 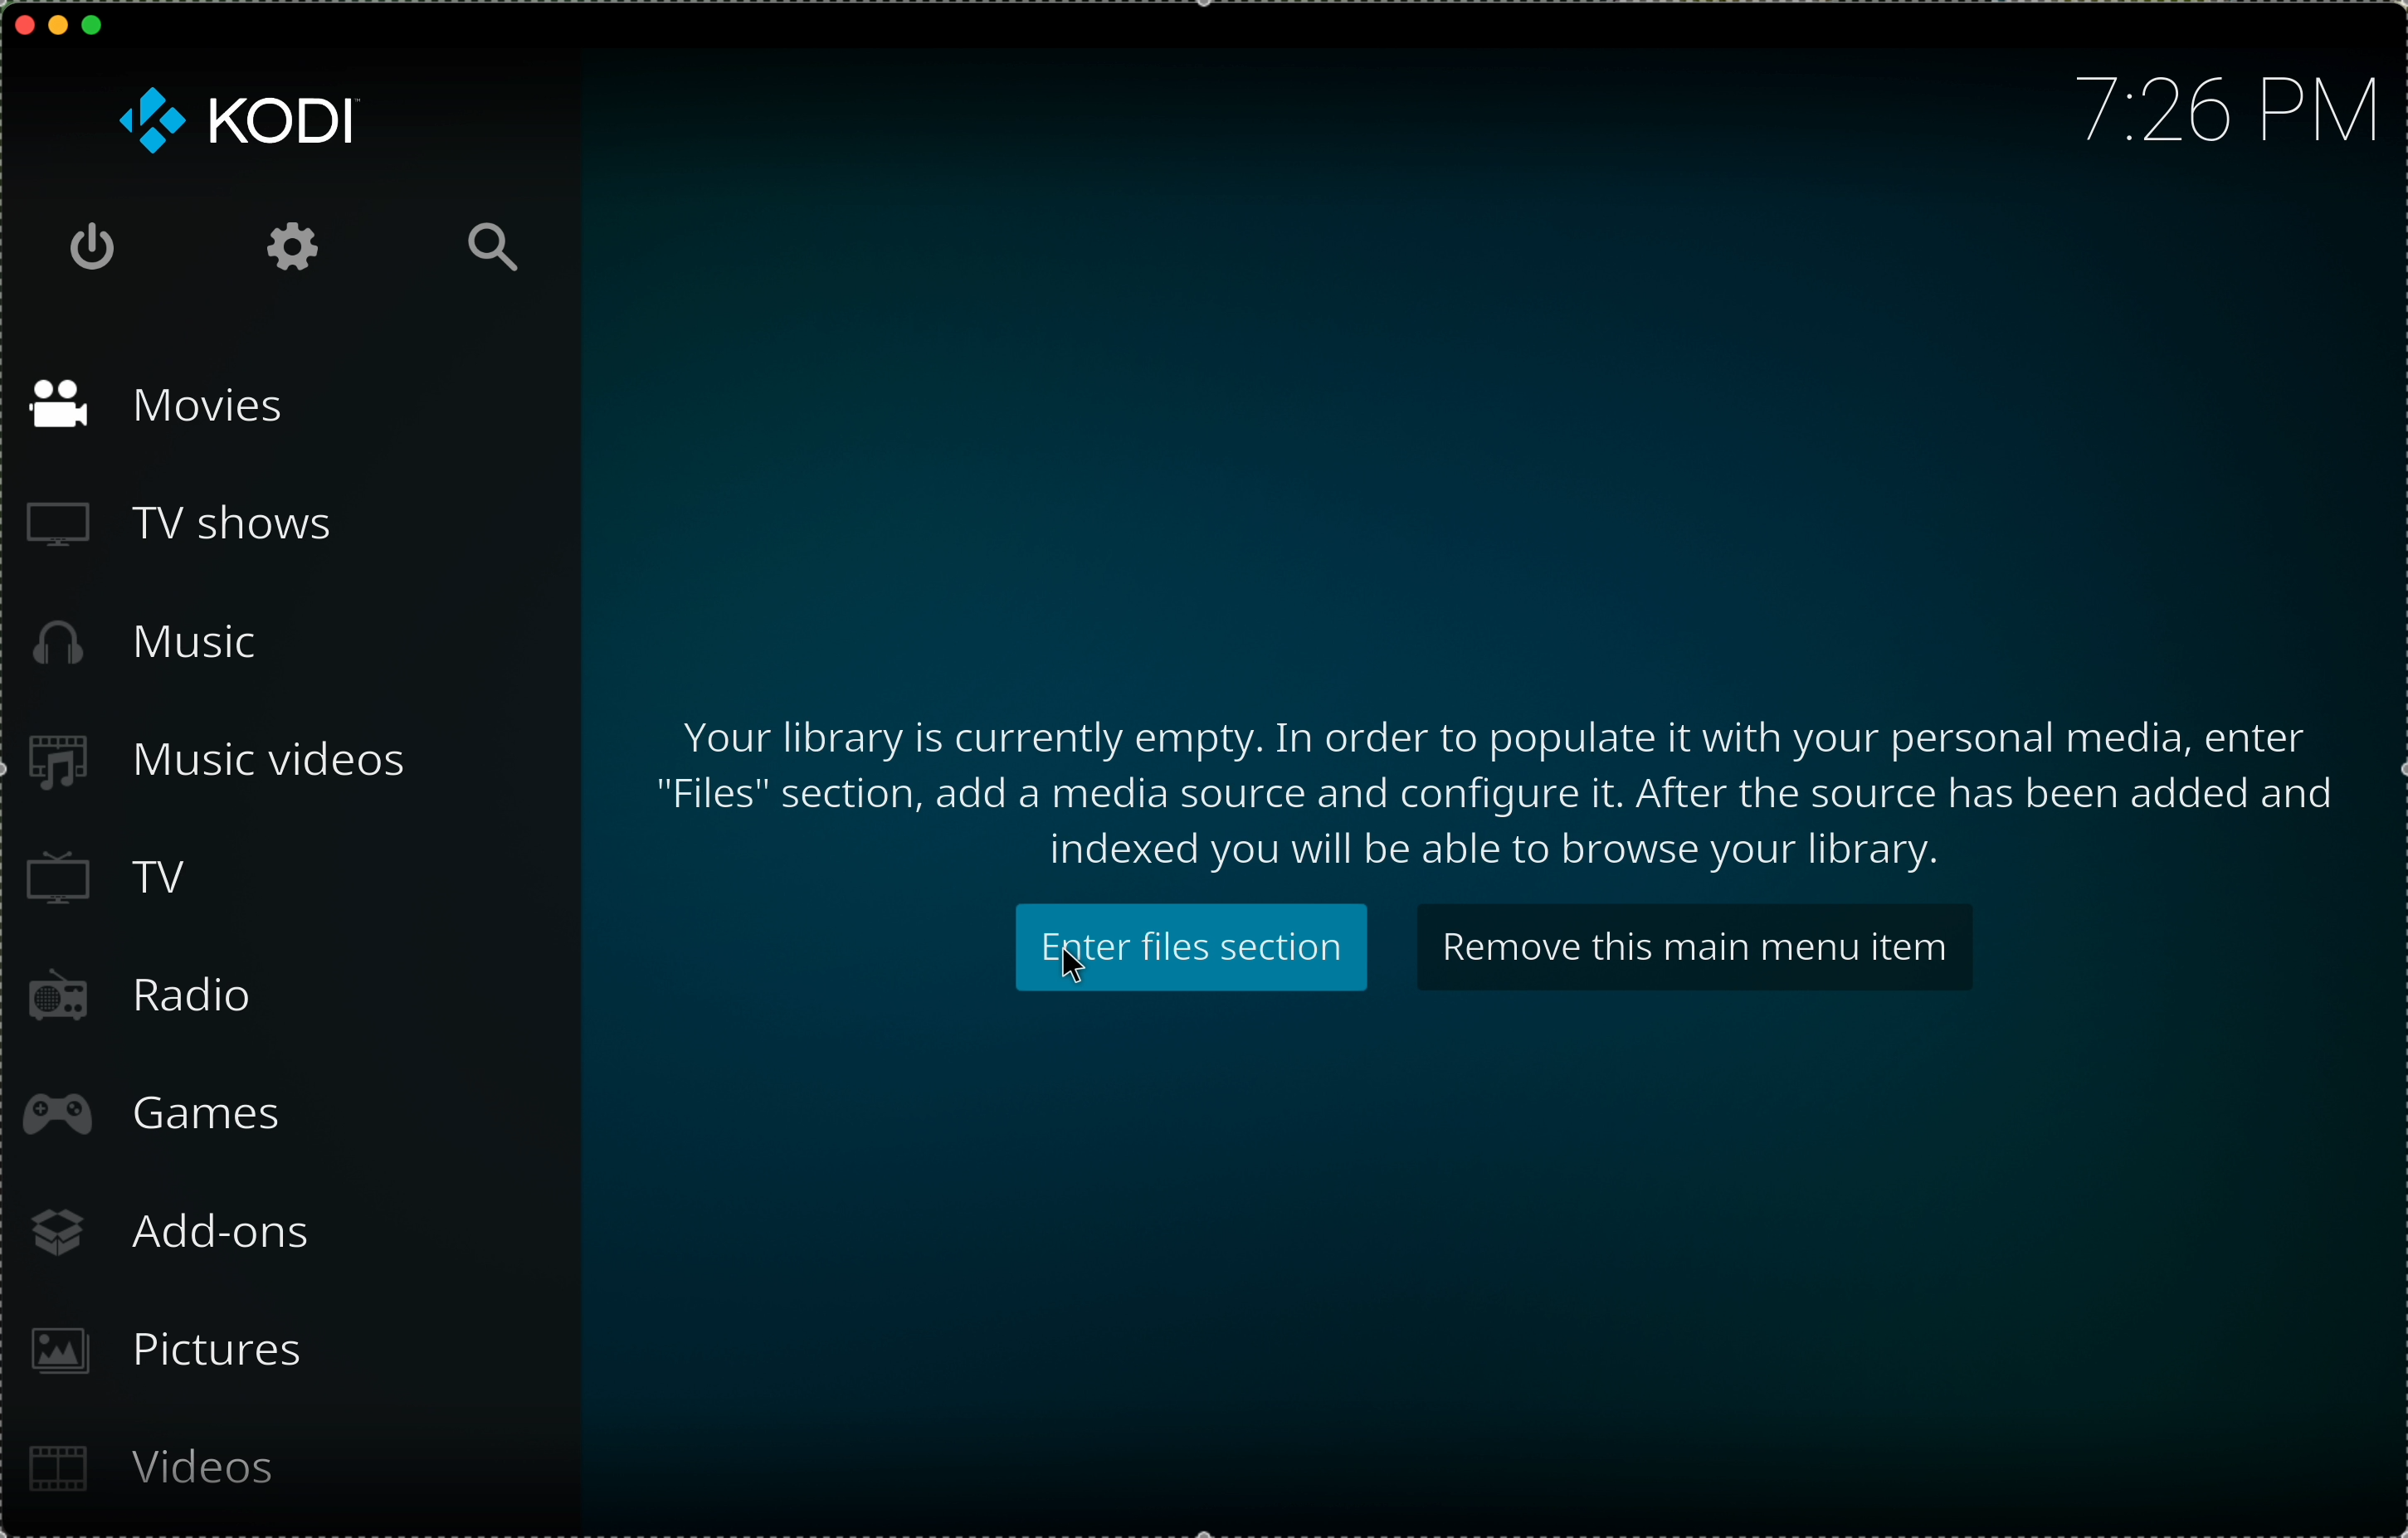 I want to click on click on enter files section button, so click(x=1190, y=951).